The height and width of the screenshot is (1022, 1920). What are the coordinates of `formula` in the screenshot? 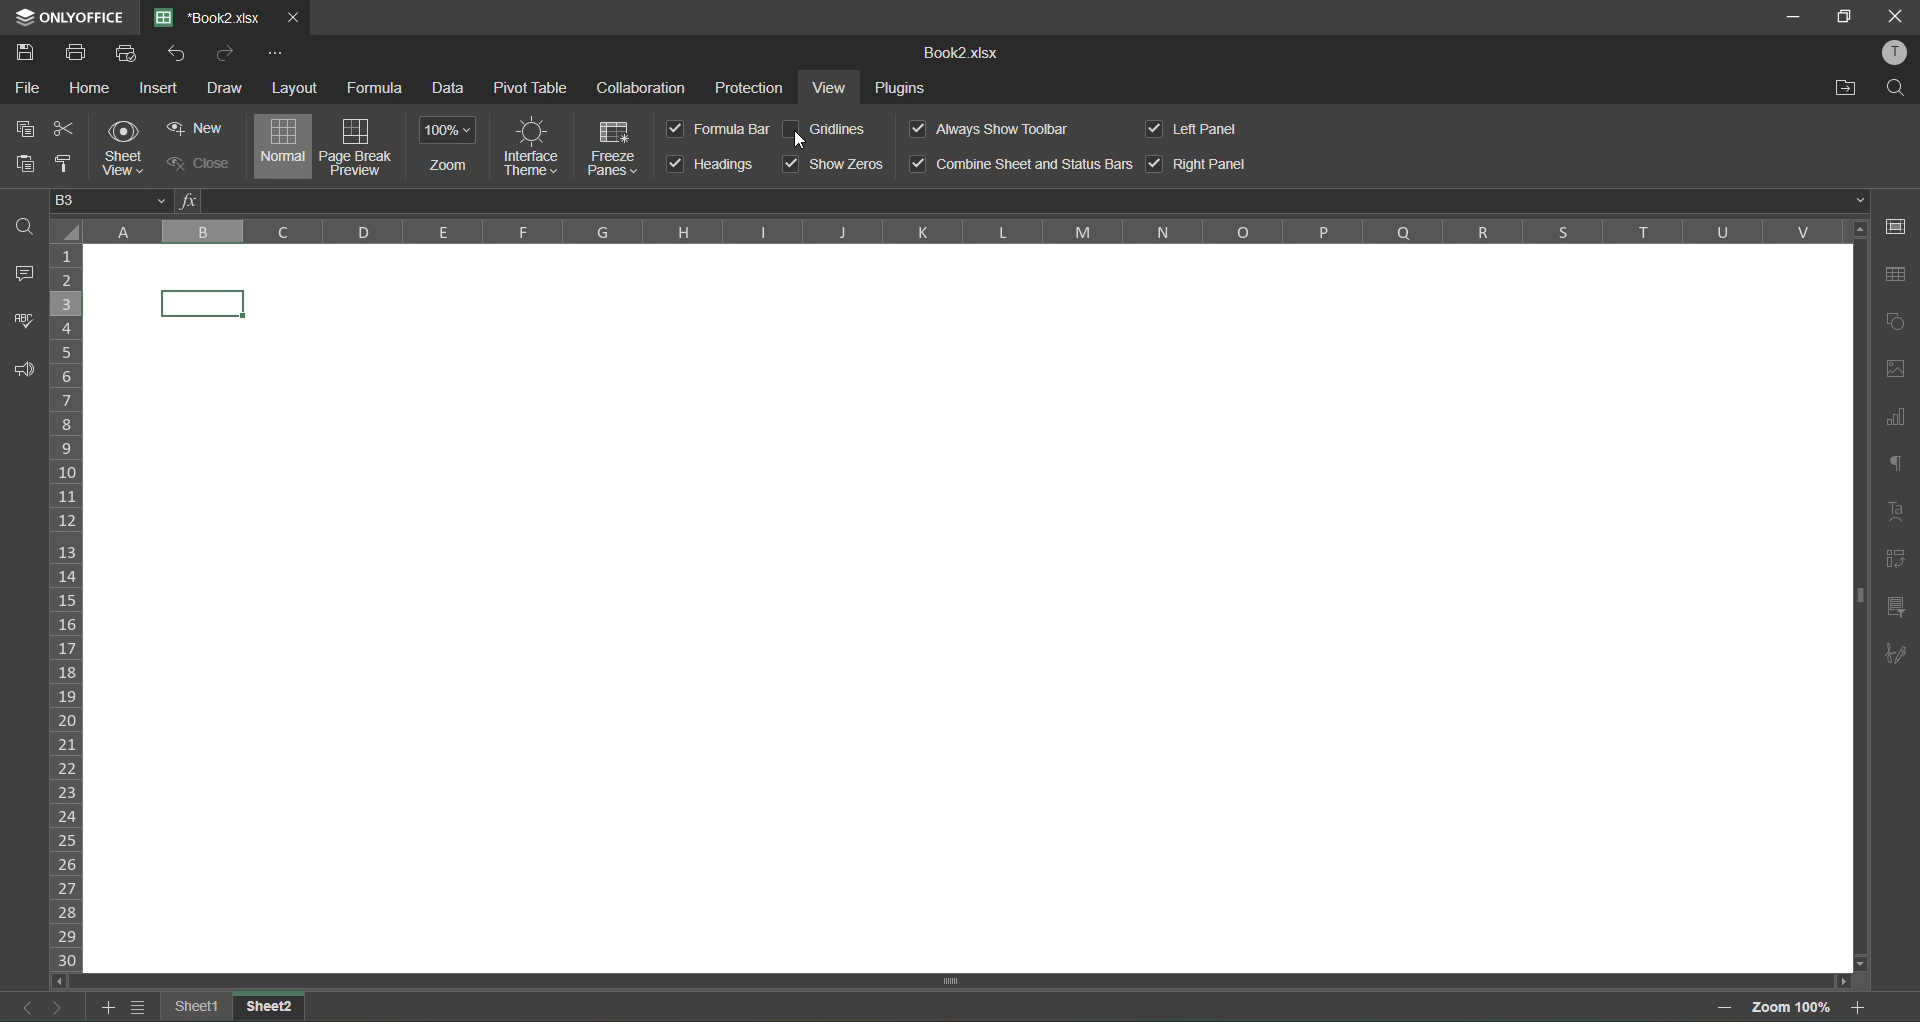 It's located at (374, 84).